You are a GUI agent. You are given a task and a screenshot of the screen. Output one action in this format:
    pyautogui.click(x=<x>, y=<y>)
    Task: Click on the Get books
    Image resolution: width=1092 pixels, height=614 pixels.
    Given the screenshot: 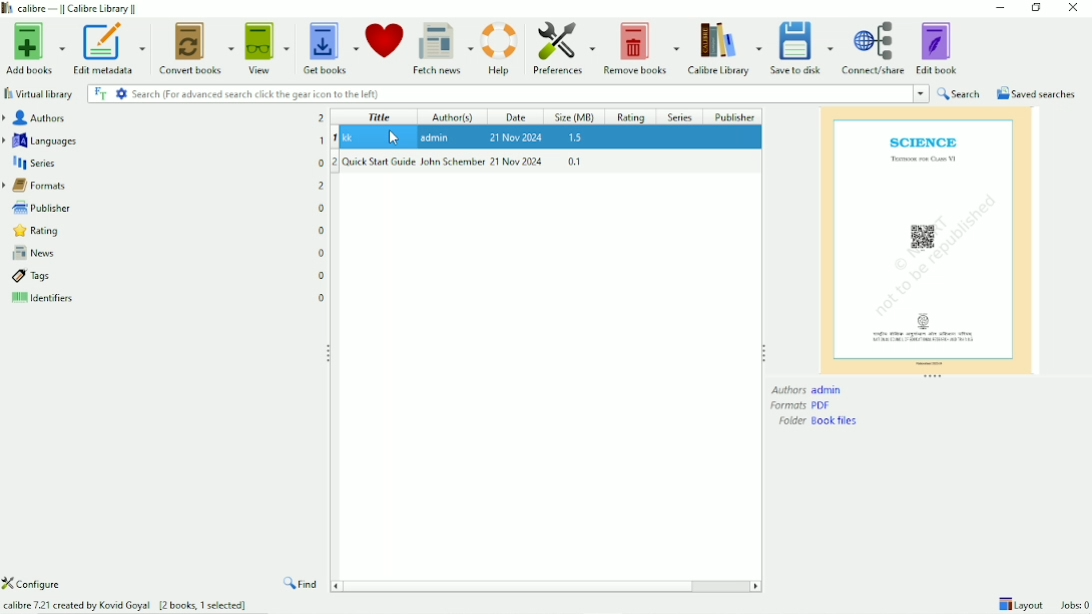 What is the action you would take?
    pyautogui.click(x=329, y=47)
    